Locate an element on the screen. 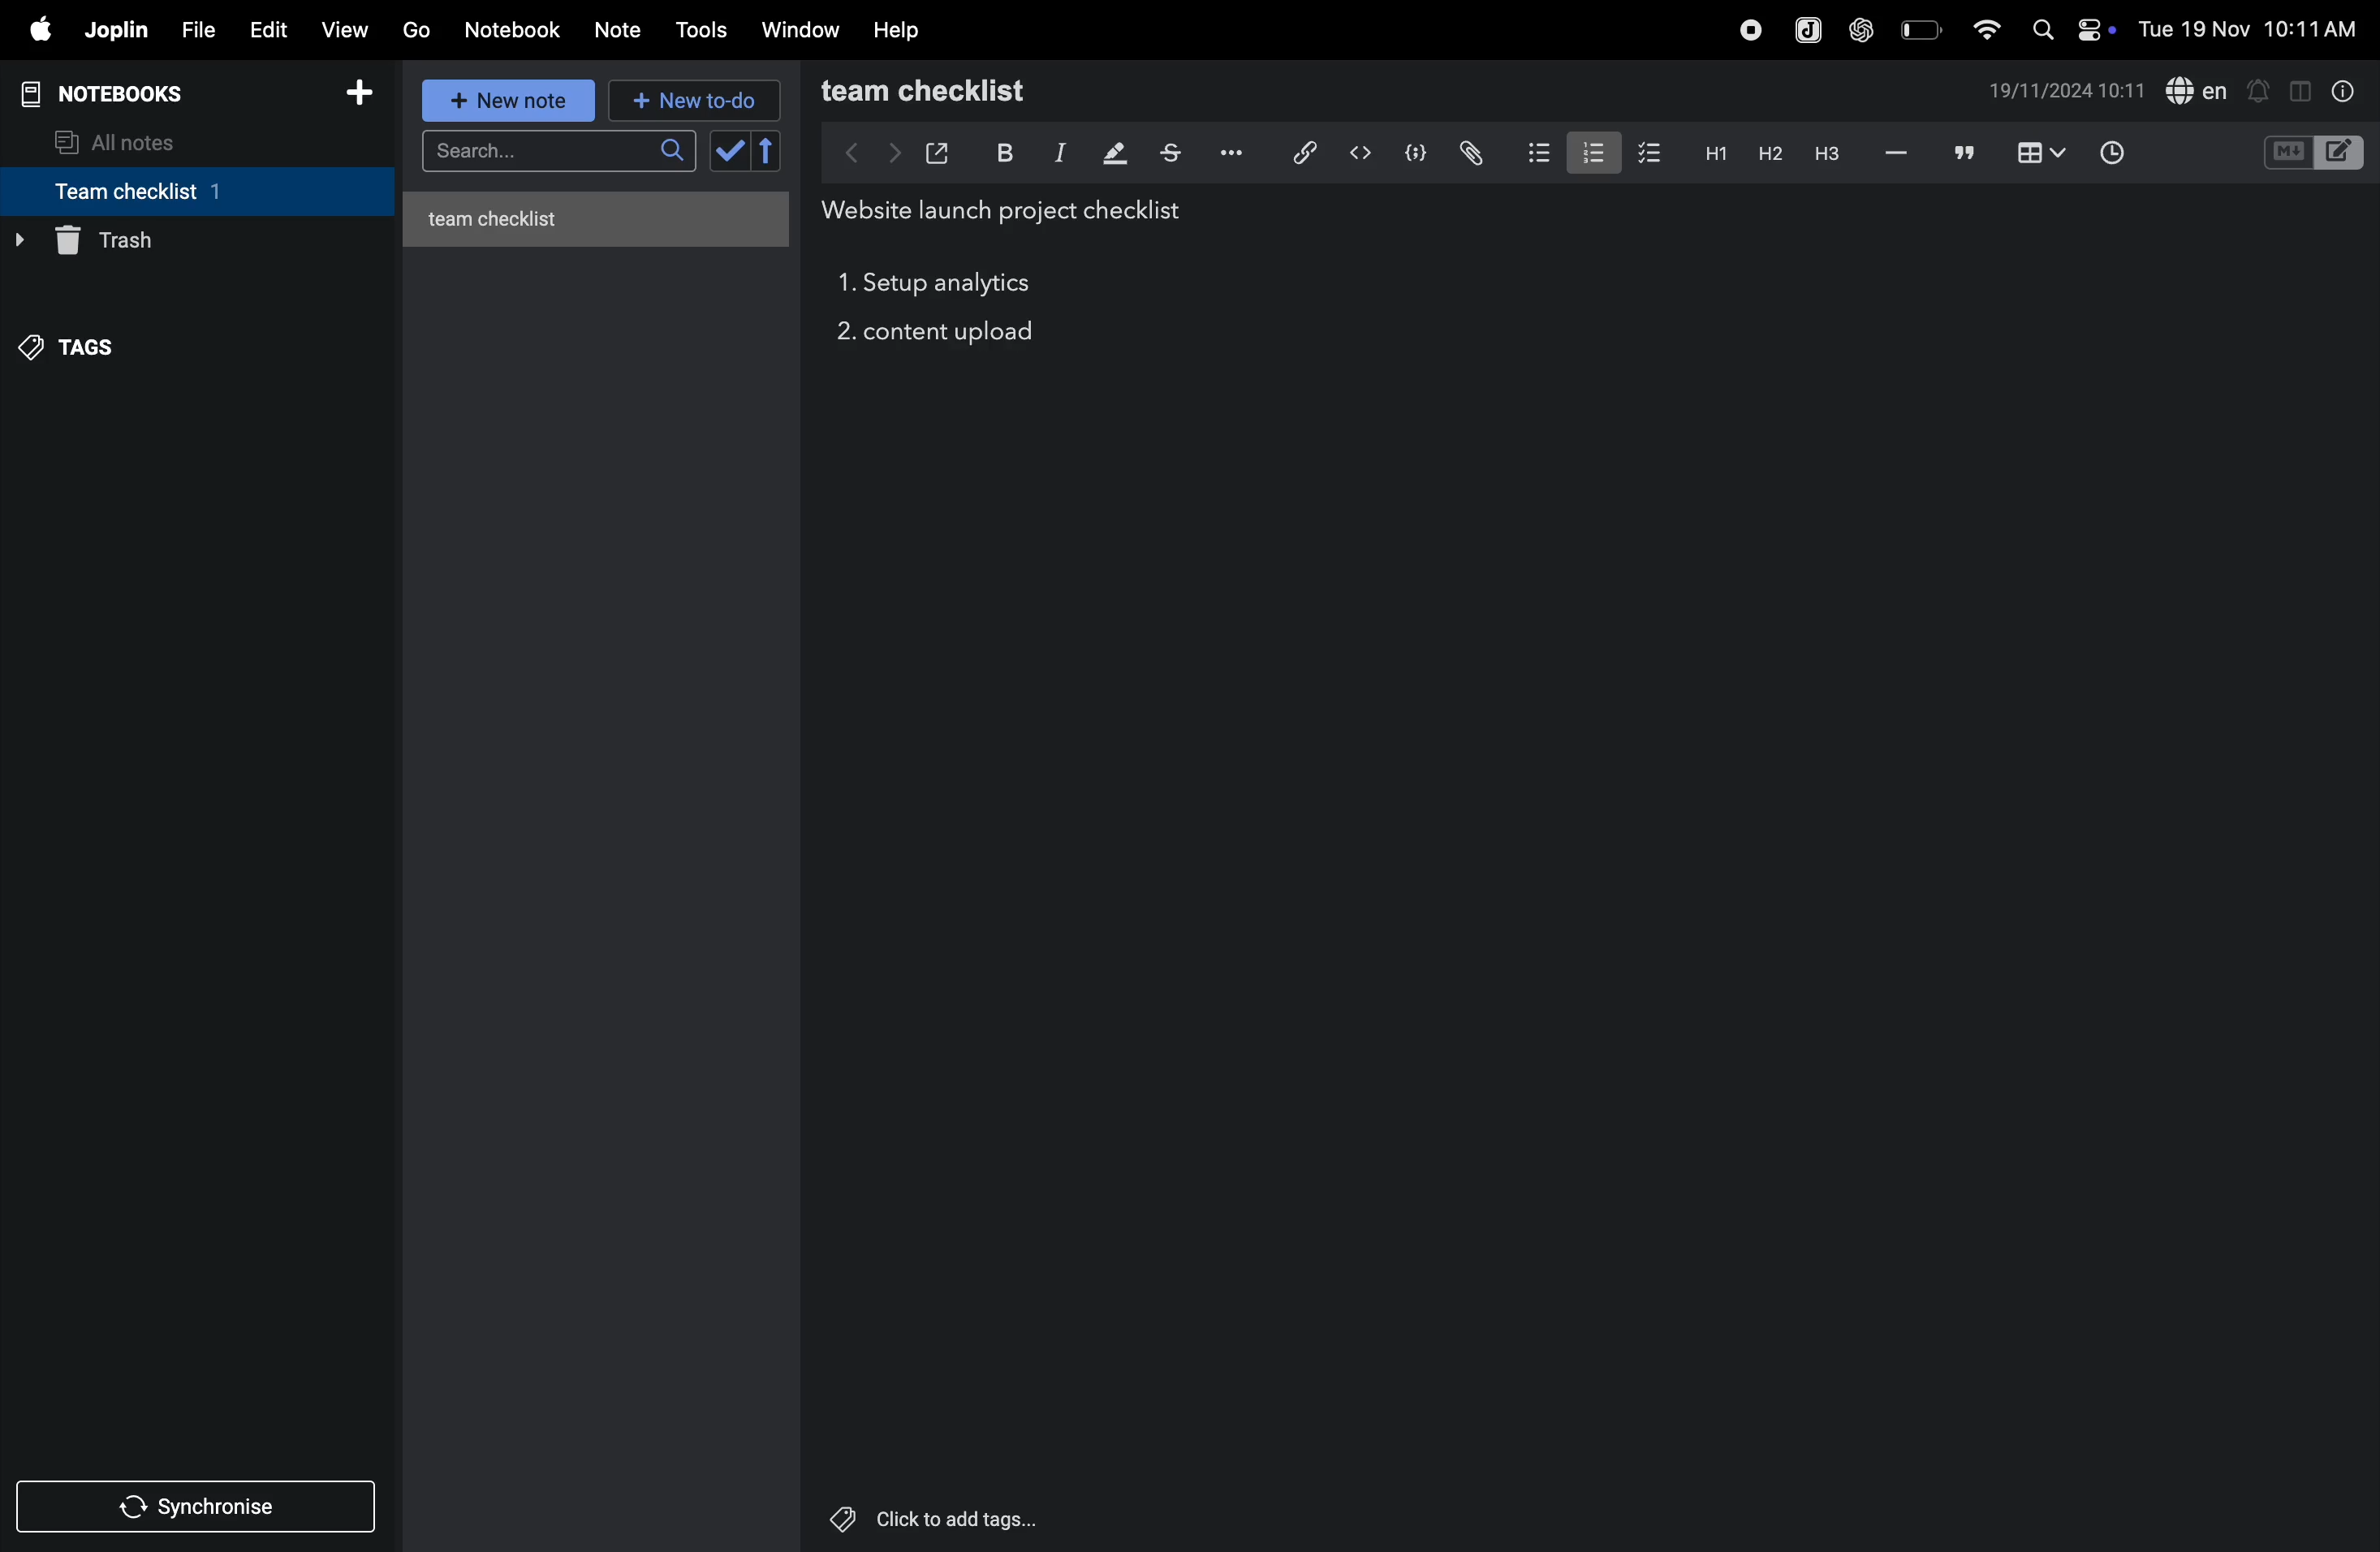  go is located at coordinates (416, 31).